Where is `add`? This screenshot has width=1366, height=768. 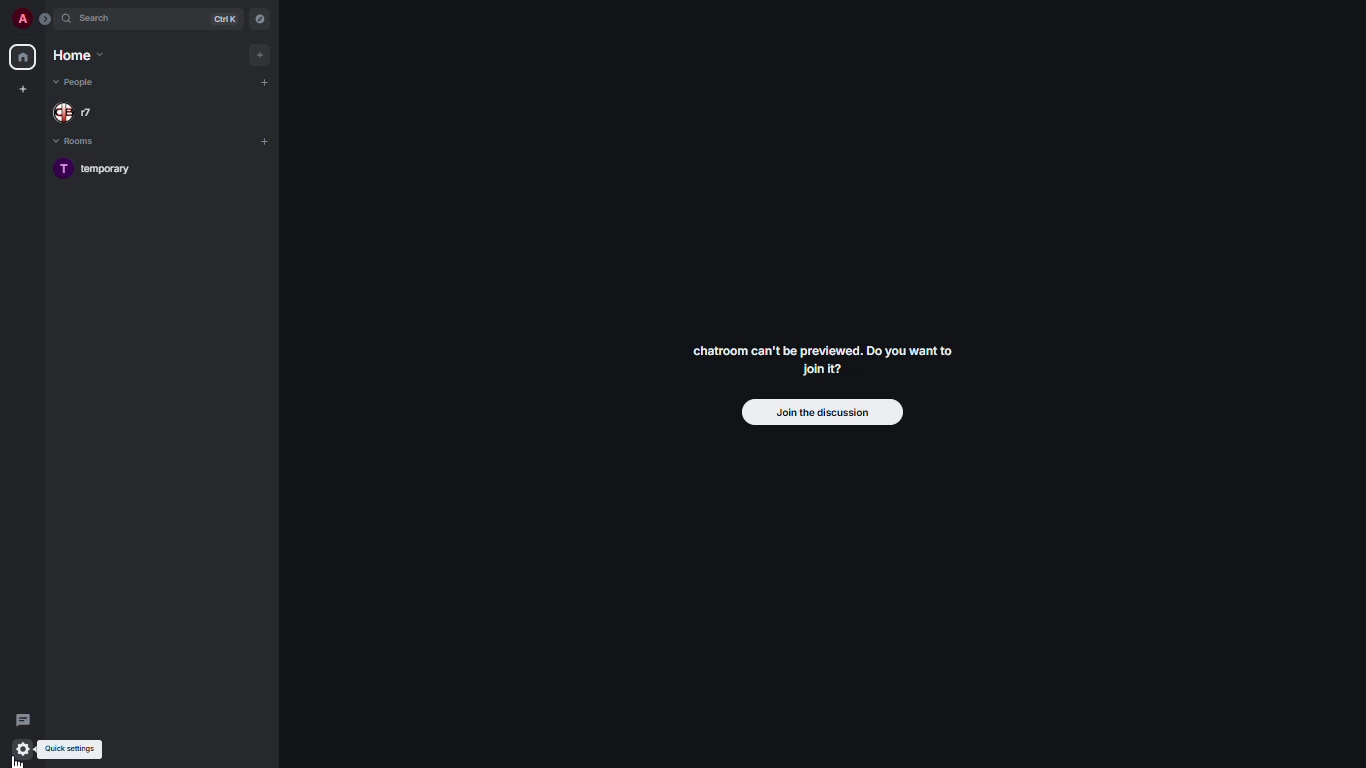 add is located at coordinates (258, 54).